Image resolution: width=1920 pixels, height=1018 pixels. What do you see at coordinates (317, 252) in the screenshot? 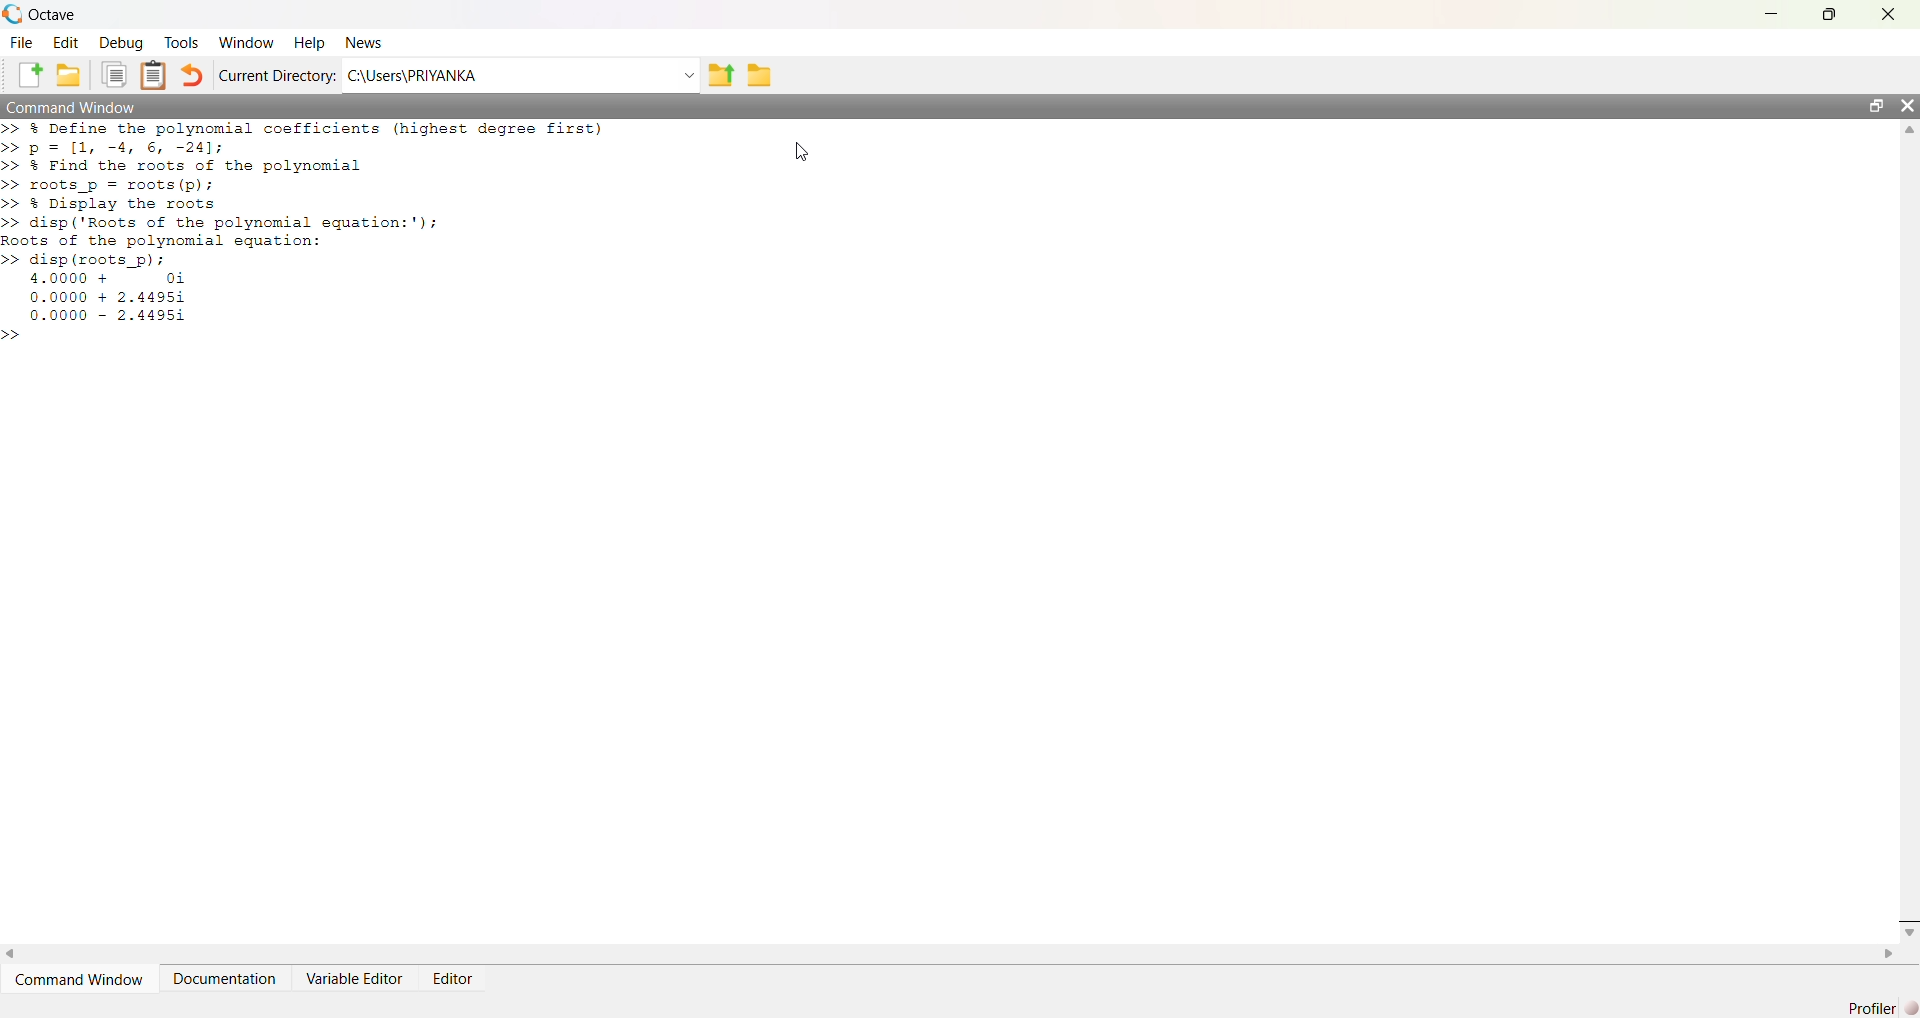
I see `>> & Define the polynomial coefficients (highest degree first)> p= [1, -4, 6, -241;> 3 Find the roots of the polynomial> roots_p = roots (p);> & Display the roots> disp ('Roots of the polynomial equation:');oots of the polynomial equation:> disp (roots_p) ;4.0000 + 0i0.0000 + 2.449510.0000 - 2.4495i>` at bounding box center [317, 252].